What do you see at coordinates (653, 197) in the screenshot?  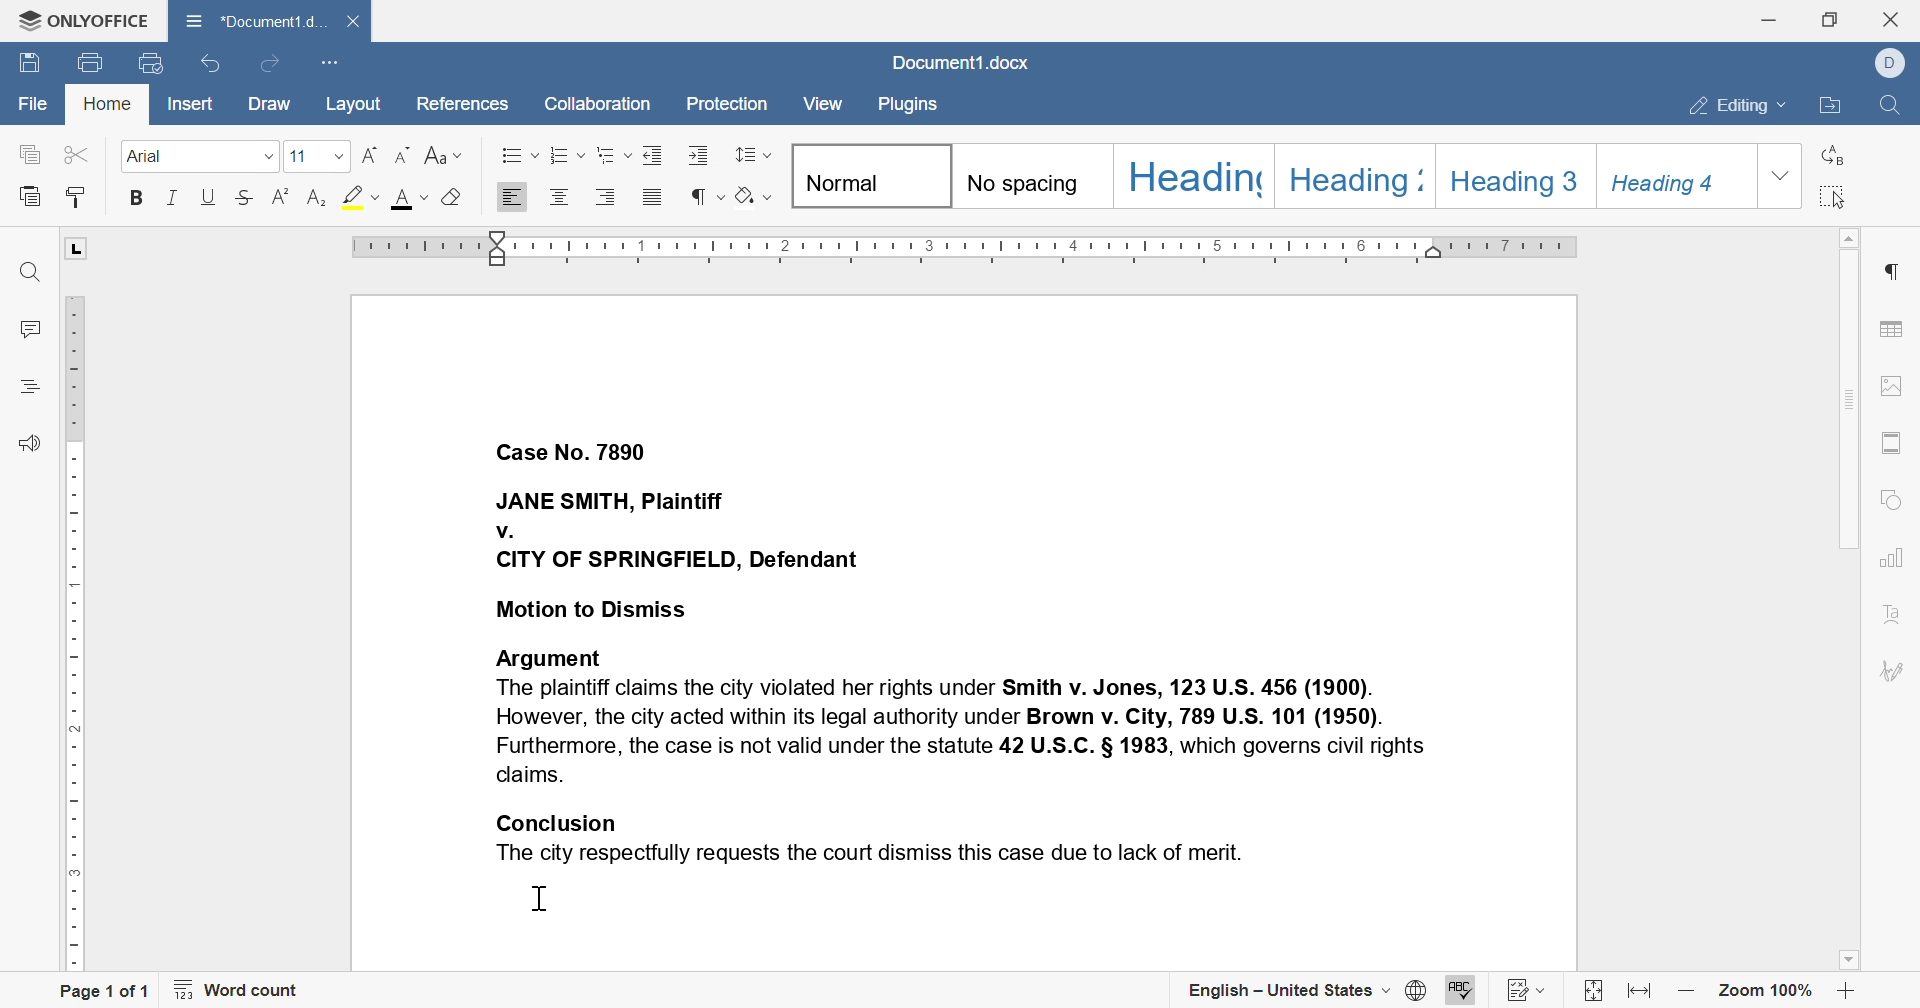 I see `justified` at bounding box center [653, 197].